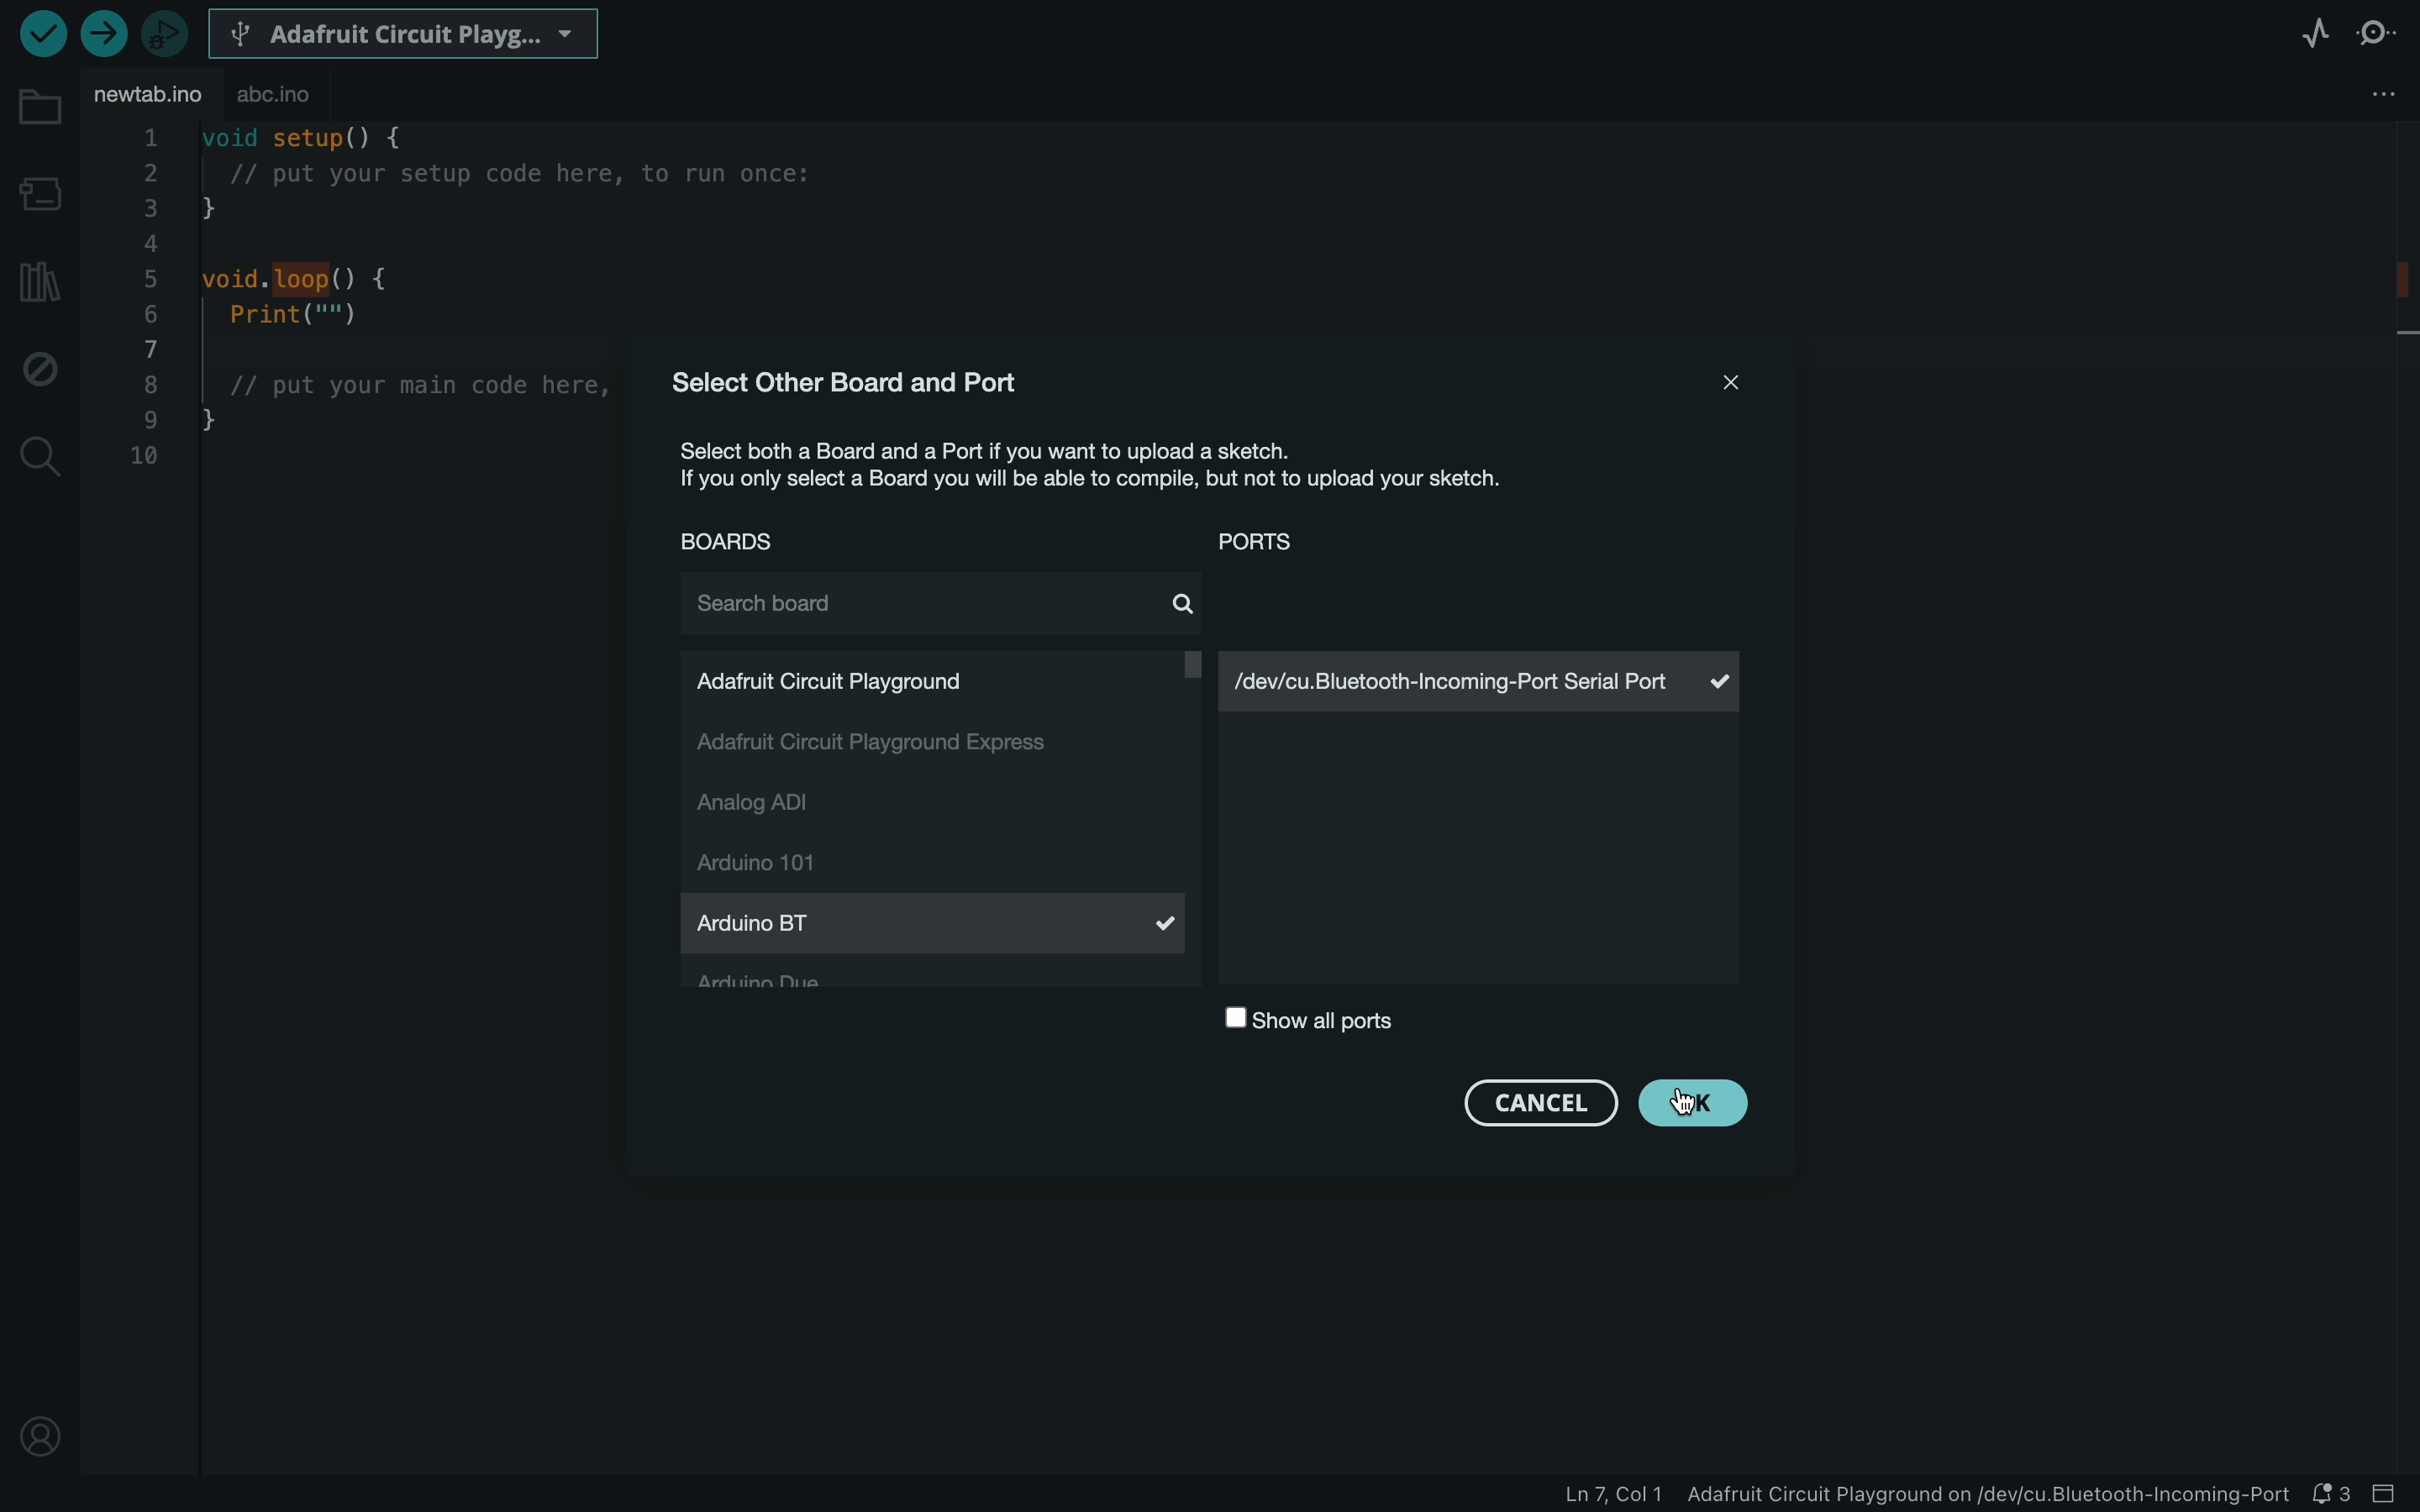  I want to click on show all, so click(1321, 1024).